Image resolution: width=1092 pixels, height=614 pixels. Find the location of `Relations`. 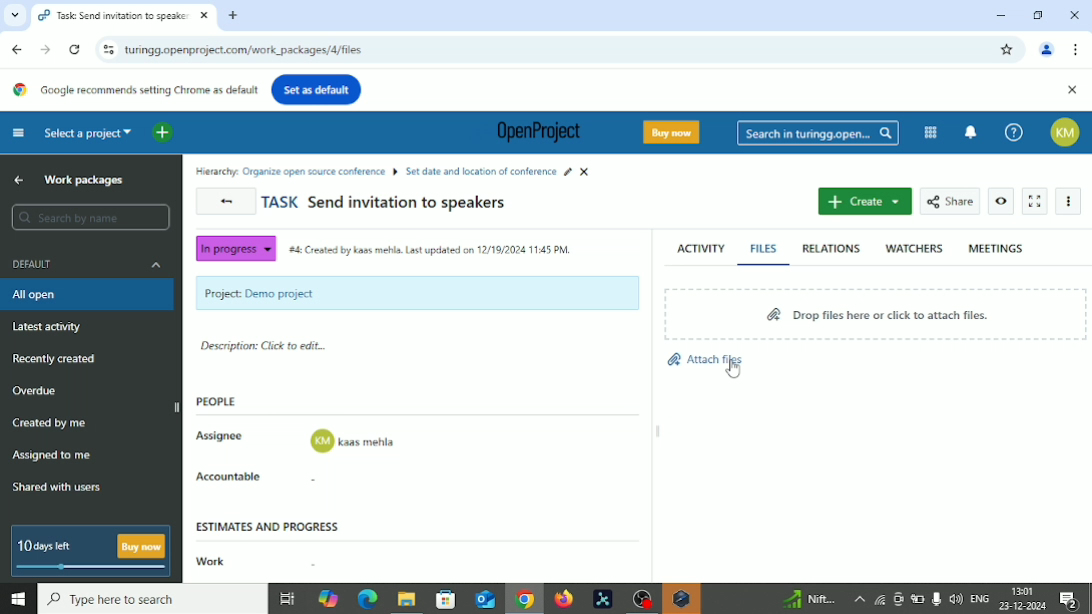

Relations is located at coordinates (831, 249).